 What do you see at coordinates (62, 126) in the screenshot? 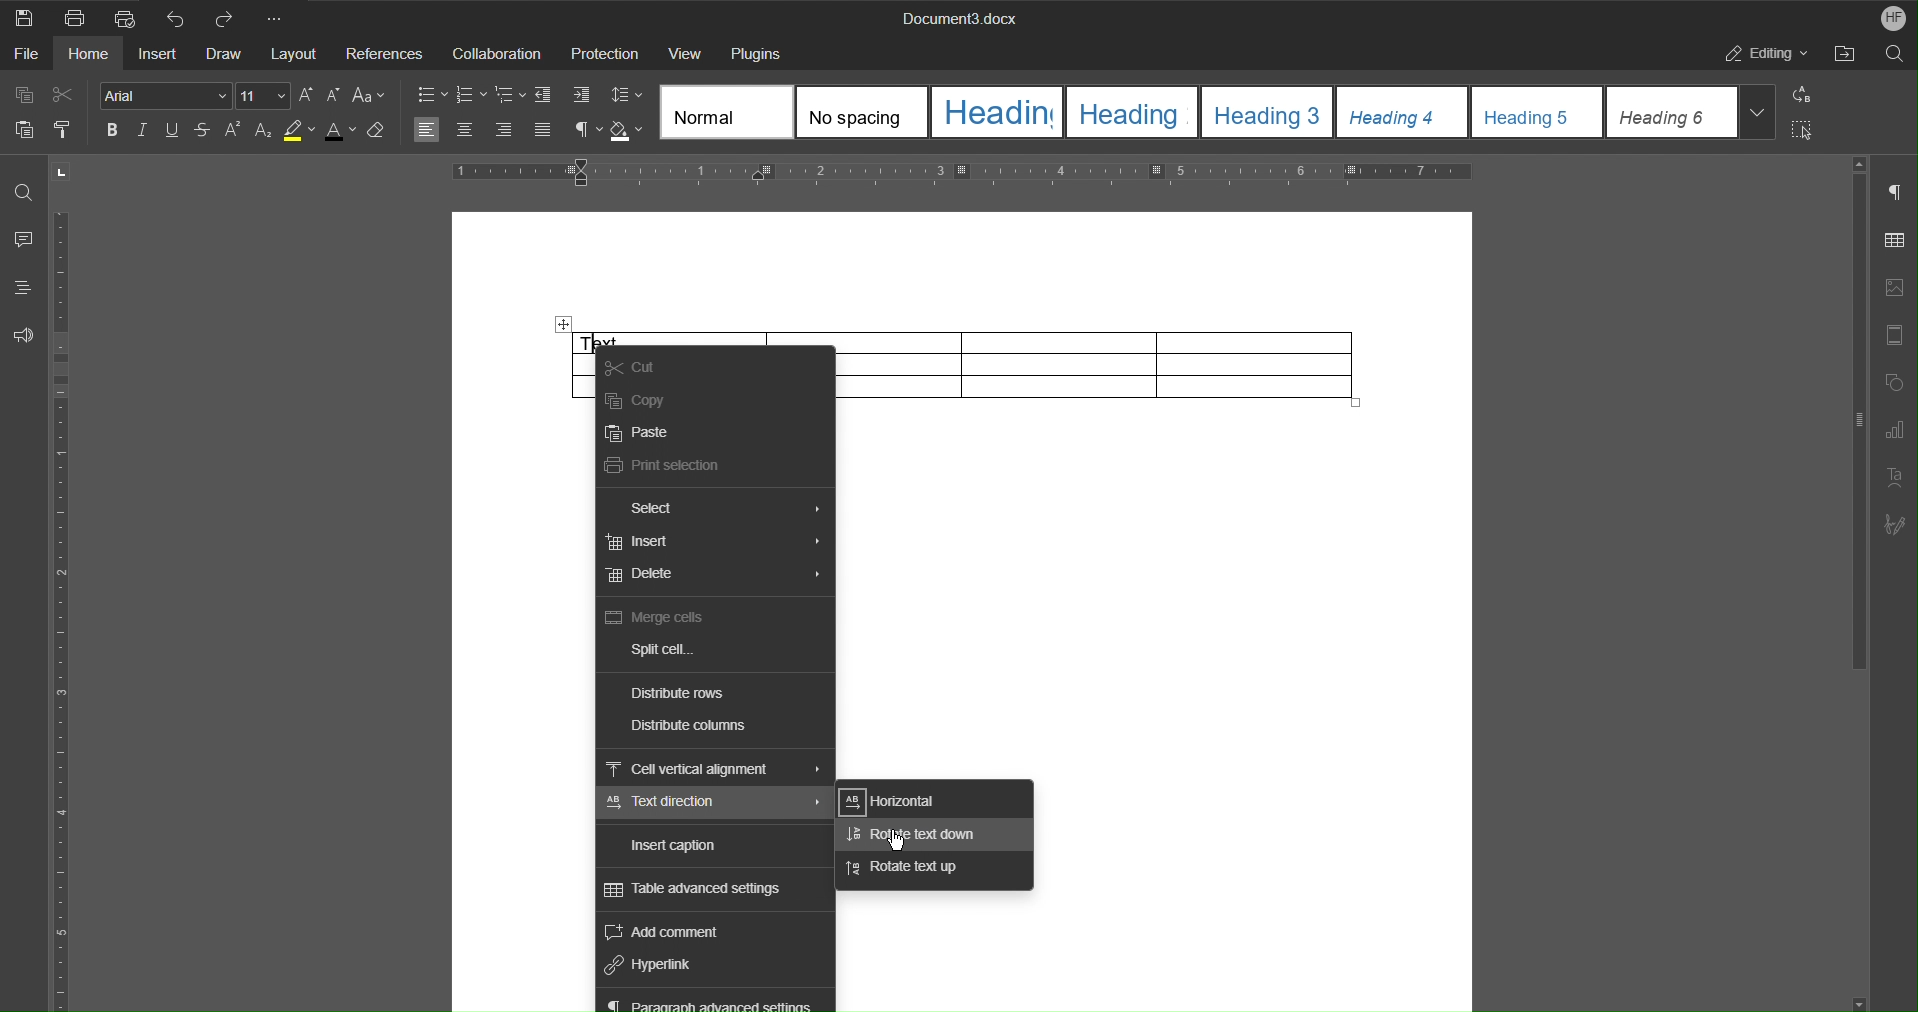
I see `Copy Style` at bounding box center [62, 126].